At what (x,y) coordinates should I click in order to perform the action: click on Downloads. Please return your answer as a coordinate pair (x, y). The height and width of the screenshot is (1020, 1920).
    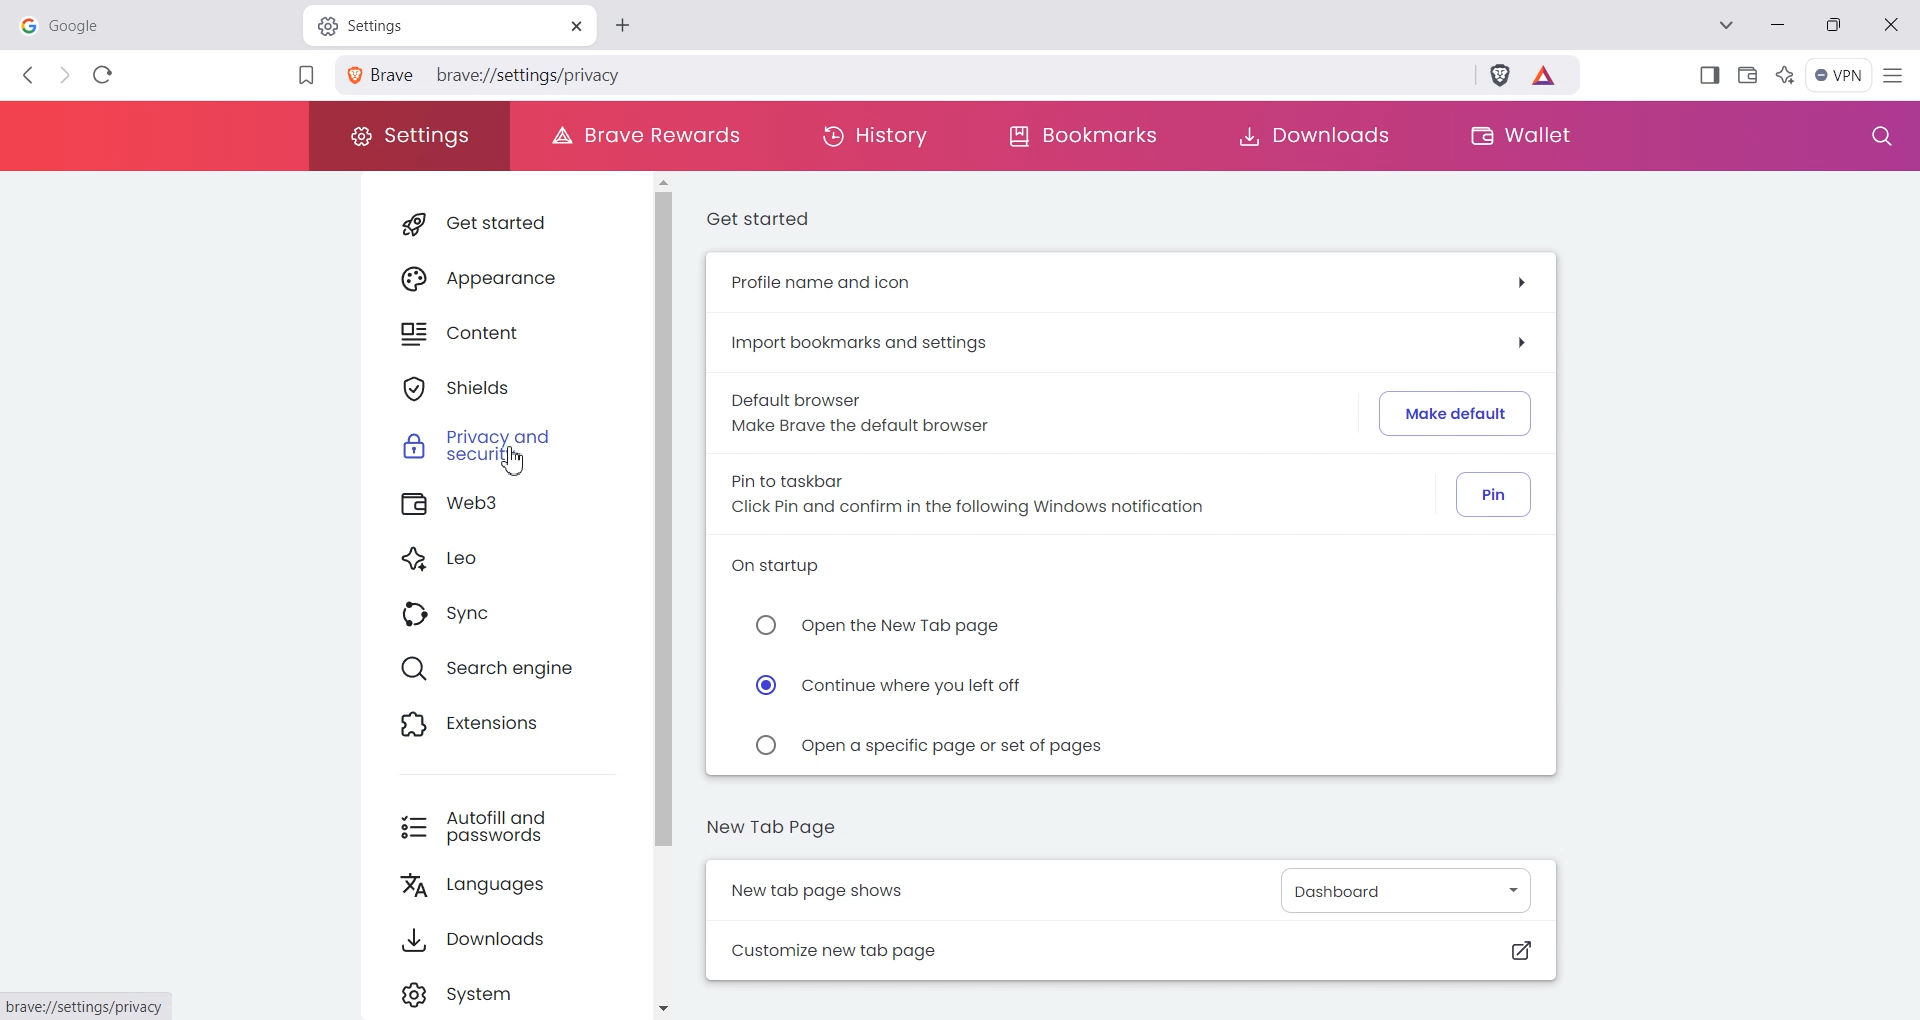
    Looking at the image, I should click on (1312, 136).